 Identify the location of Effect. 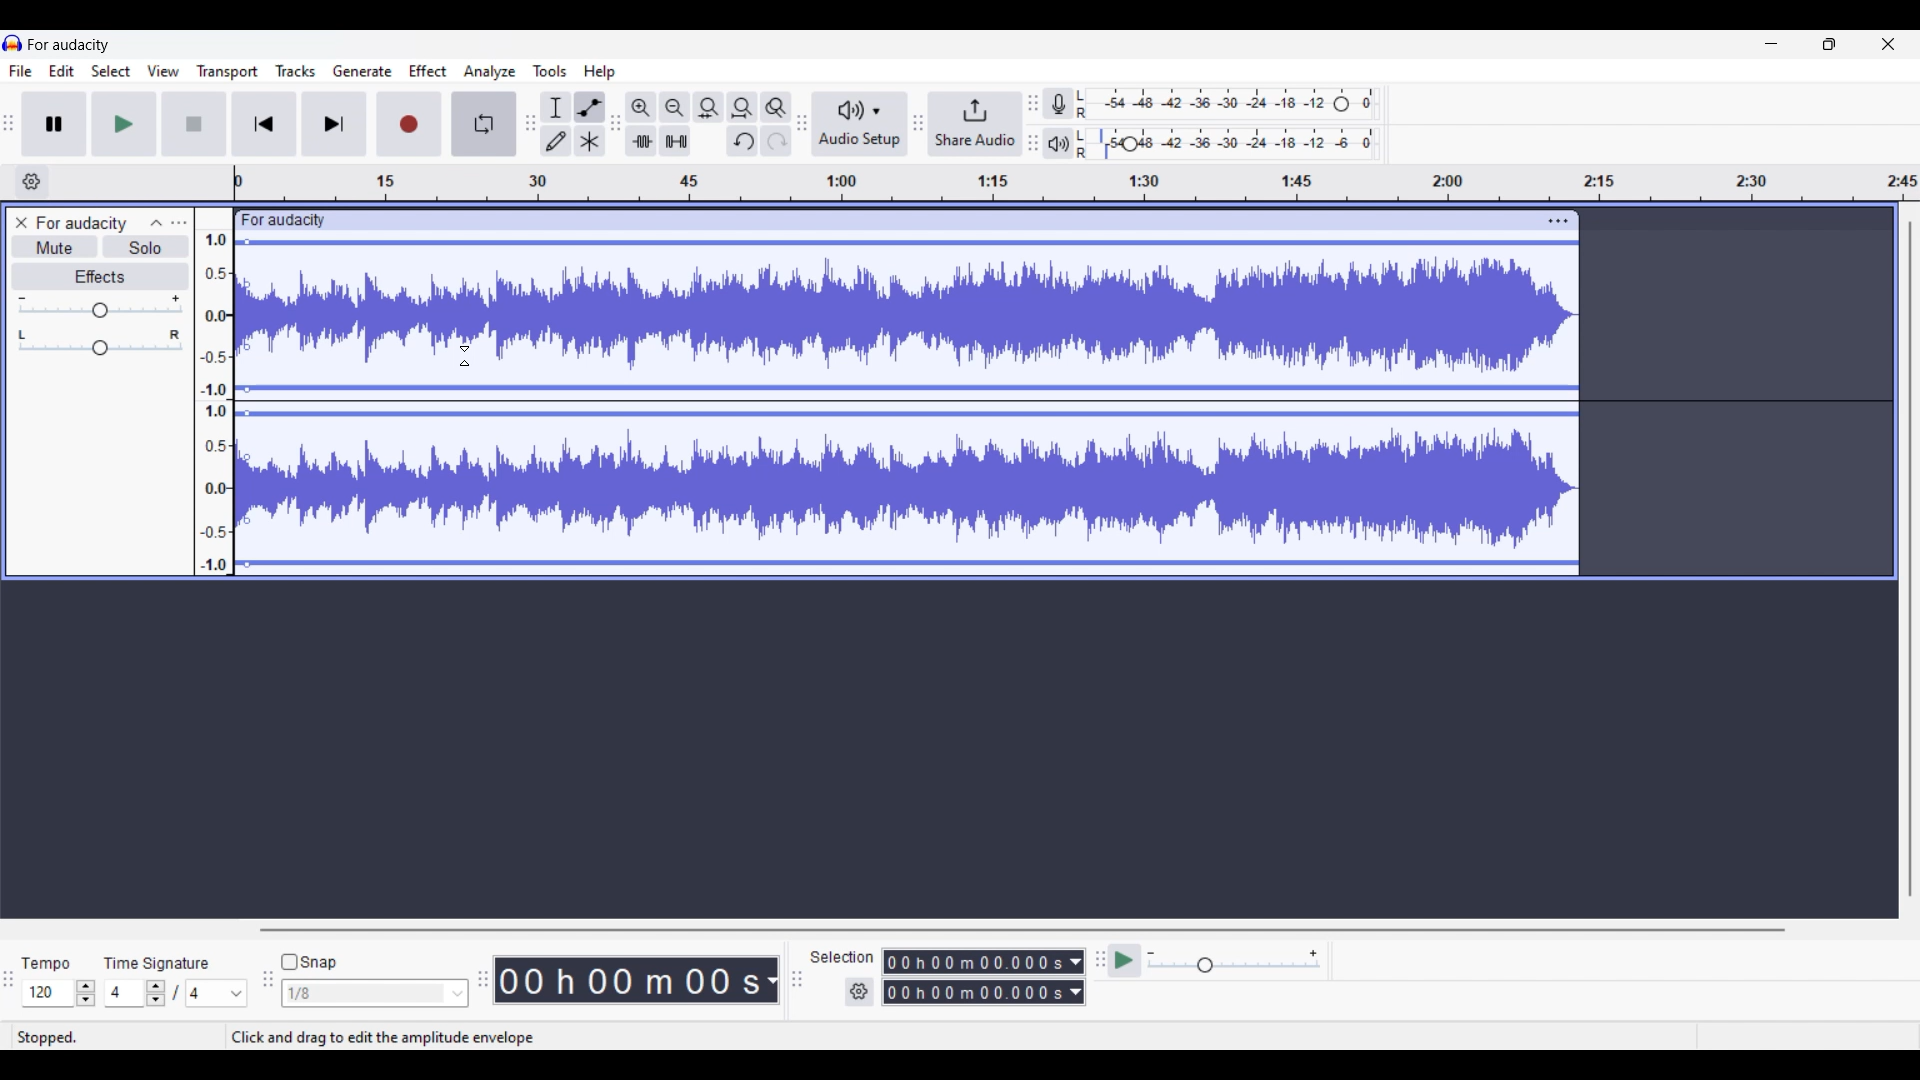
(428, 70).